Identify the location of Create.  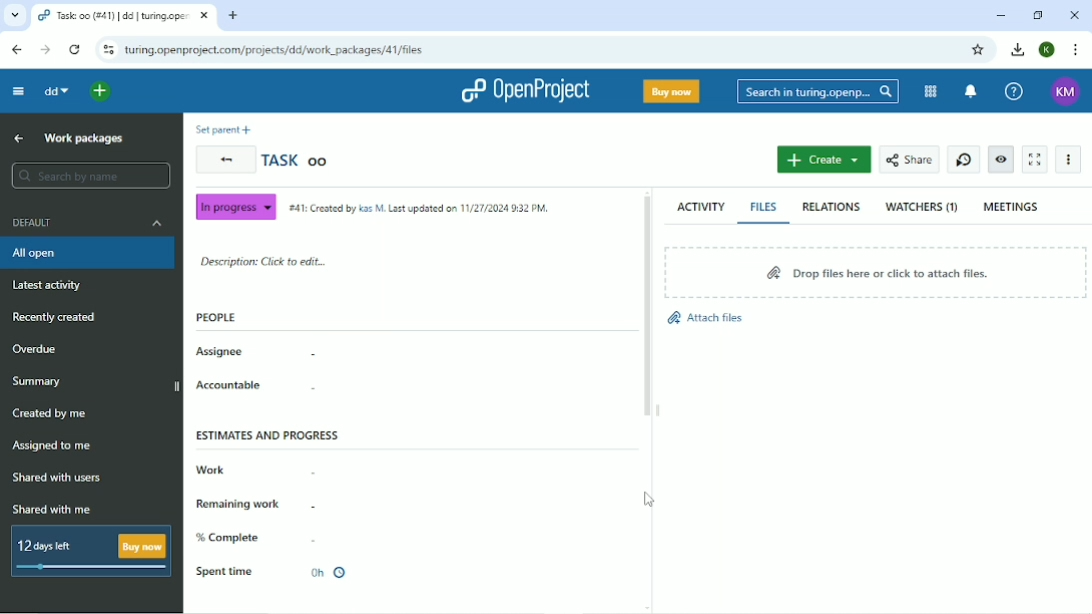
(823, 160).